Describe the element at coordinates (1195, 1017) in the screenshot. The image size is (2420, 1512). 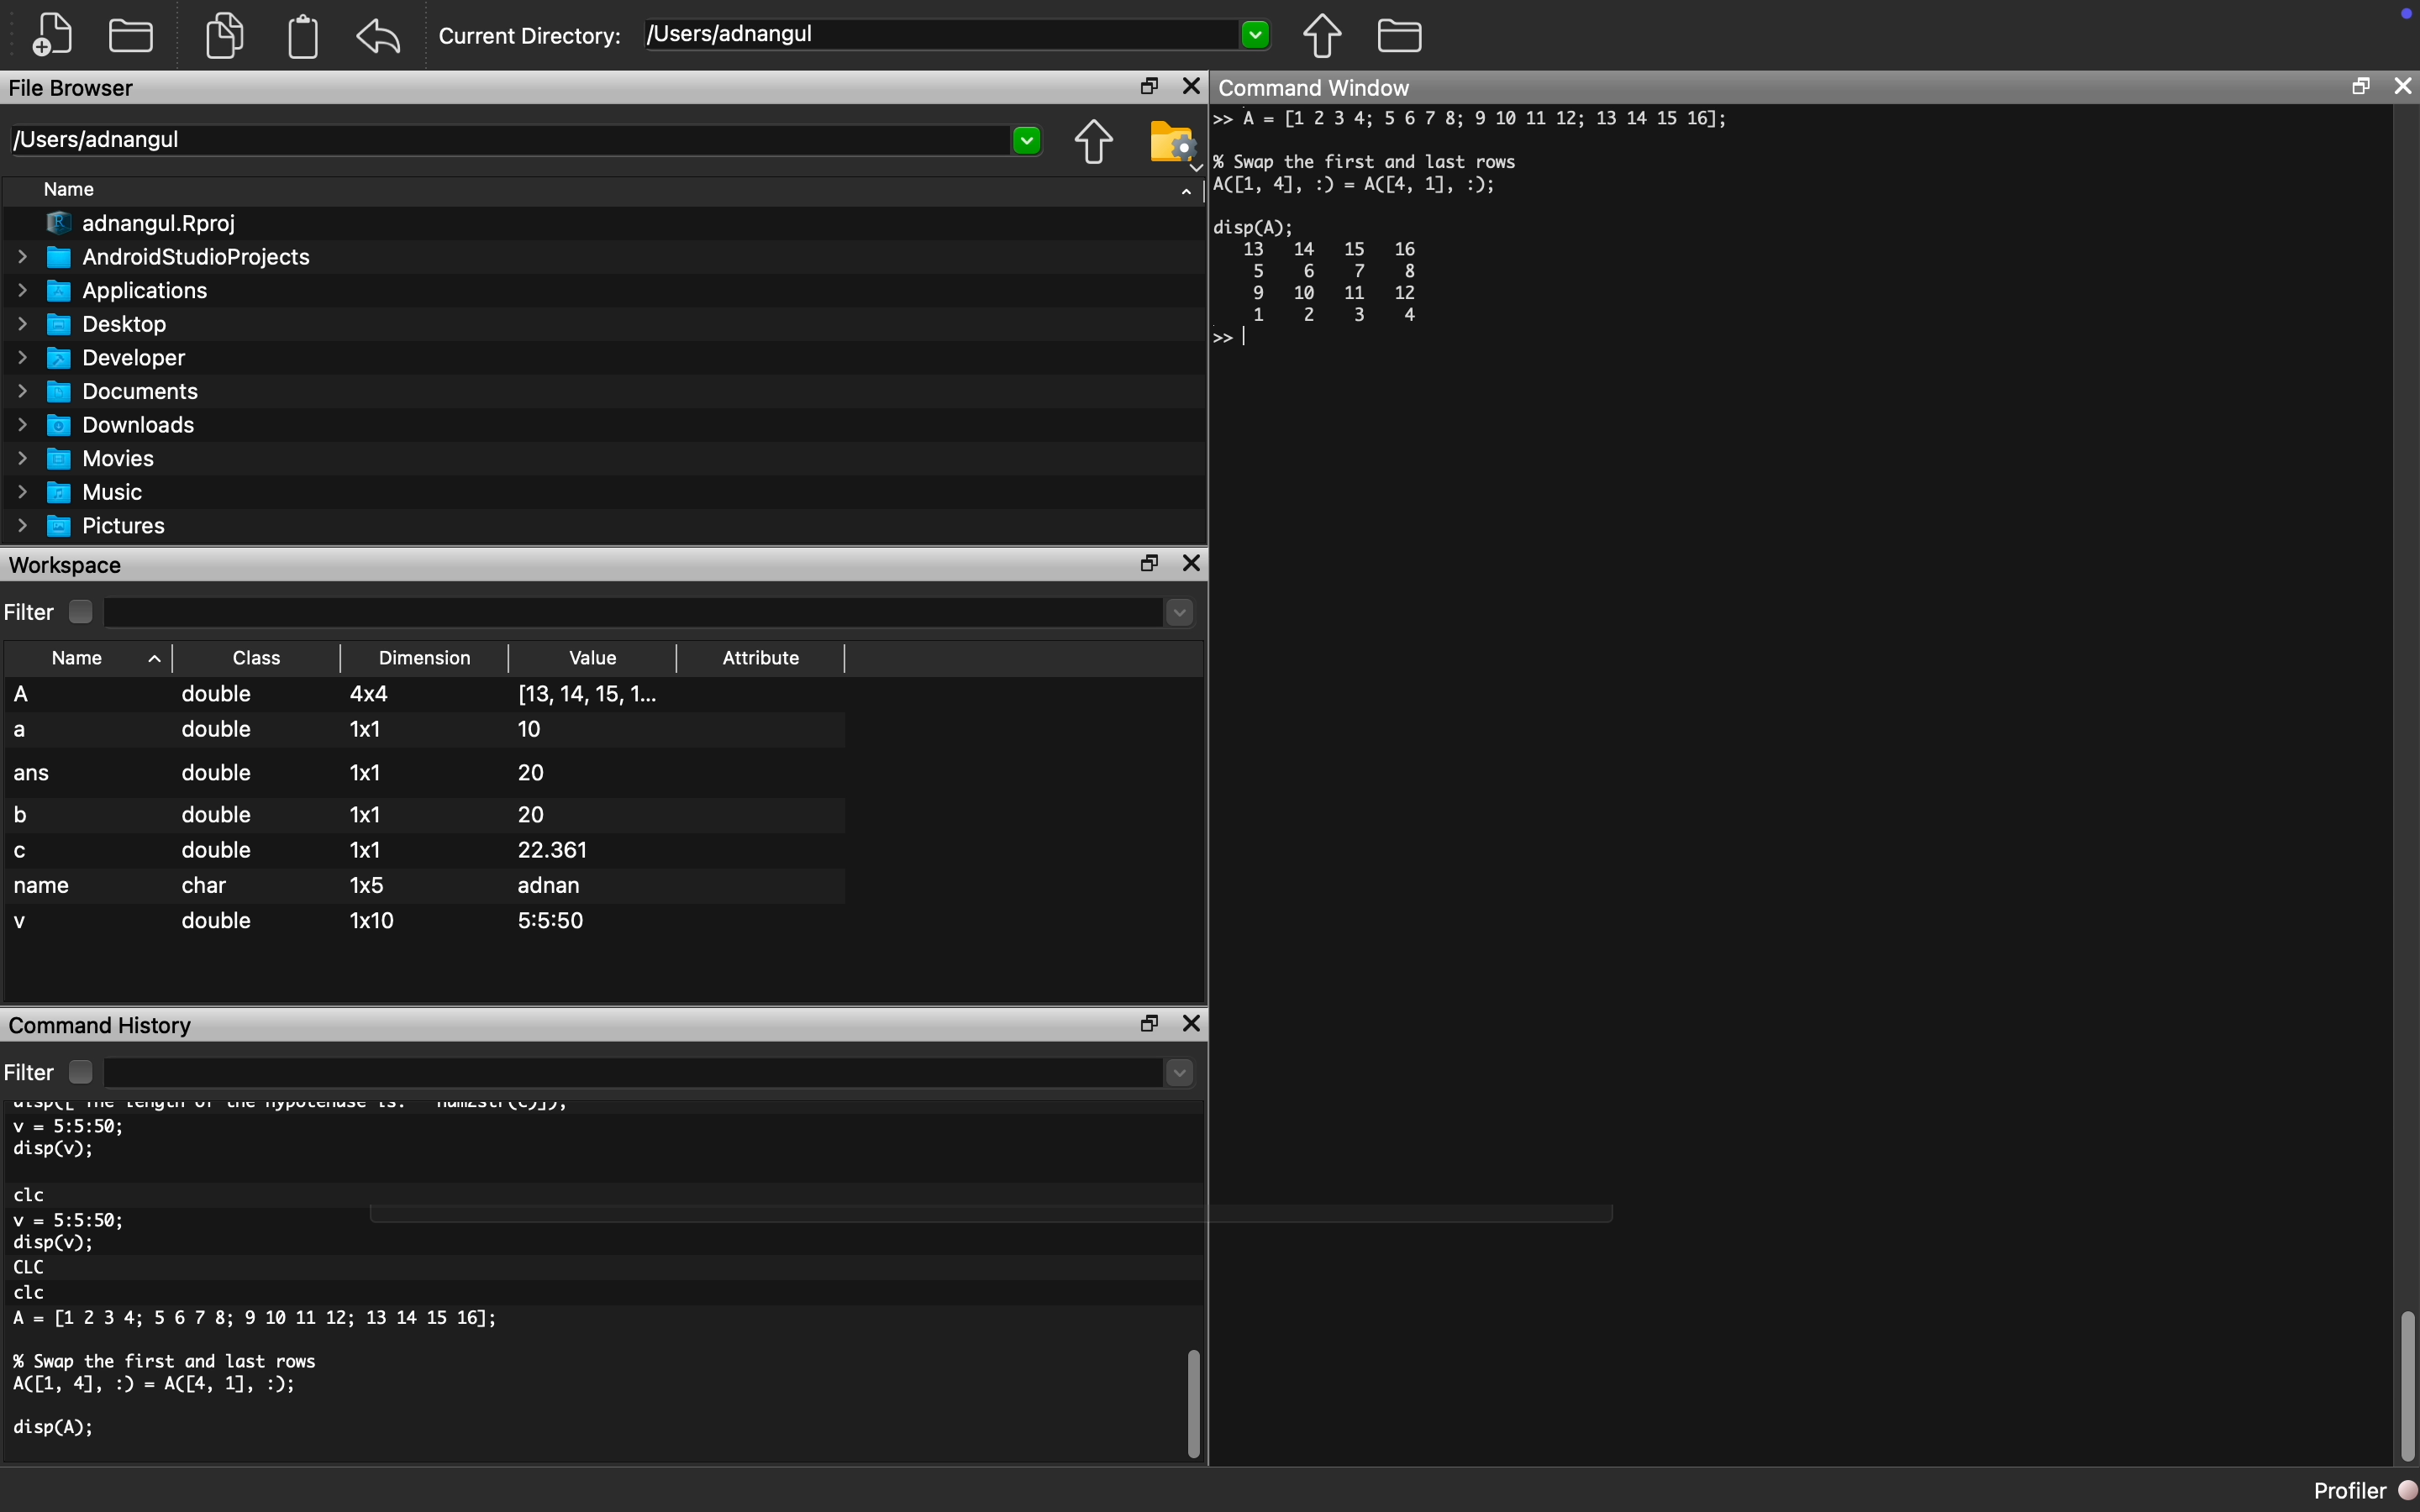
I see `Close` at that location.